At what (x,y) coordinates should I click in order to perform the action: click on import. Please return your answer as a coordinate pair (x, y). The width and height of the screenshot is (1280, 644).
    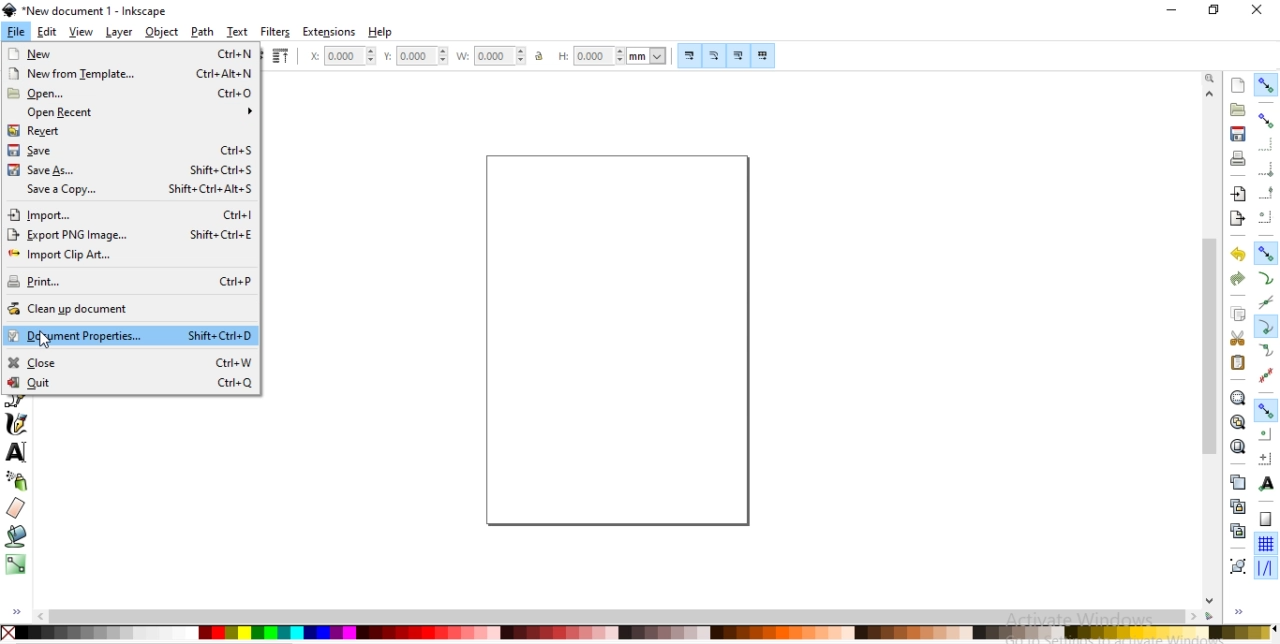
    Looking at the image, I should click on (130, 215).